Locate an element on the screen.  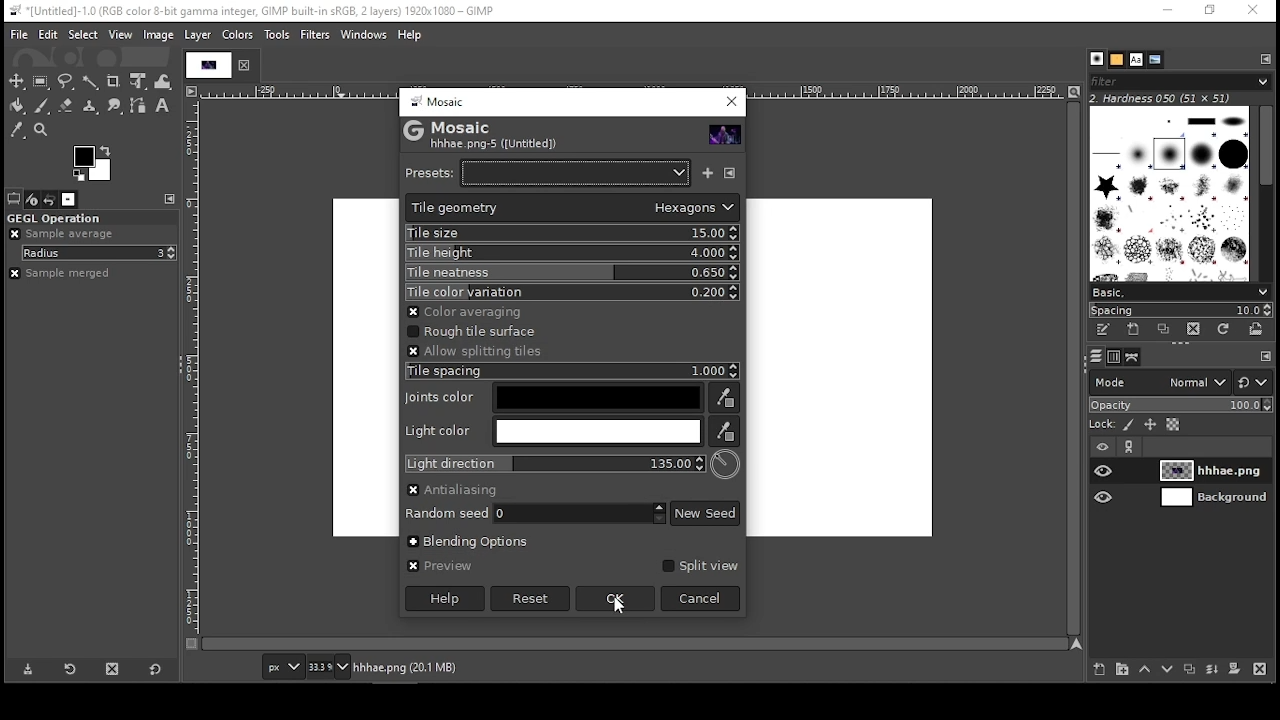
radius is located at coordinates (104, 254).